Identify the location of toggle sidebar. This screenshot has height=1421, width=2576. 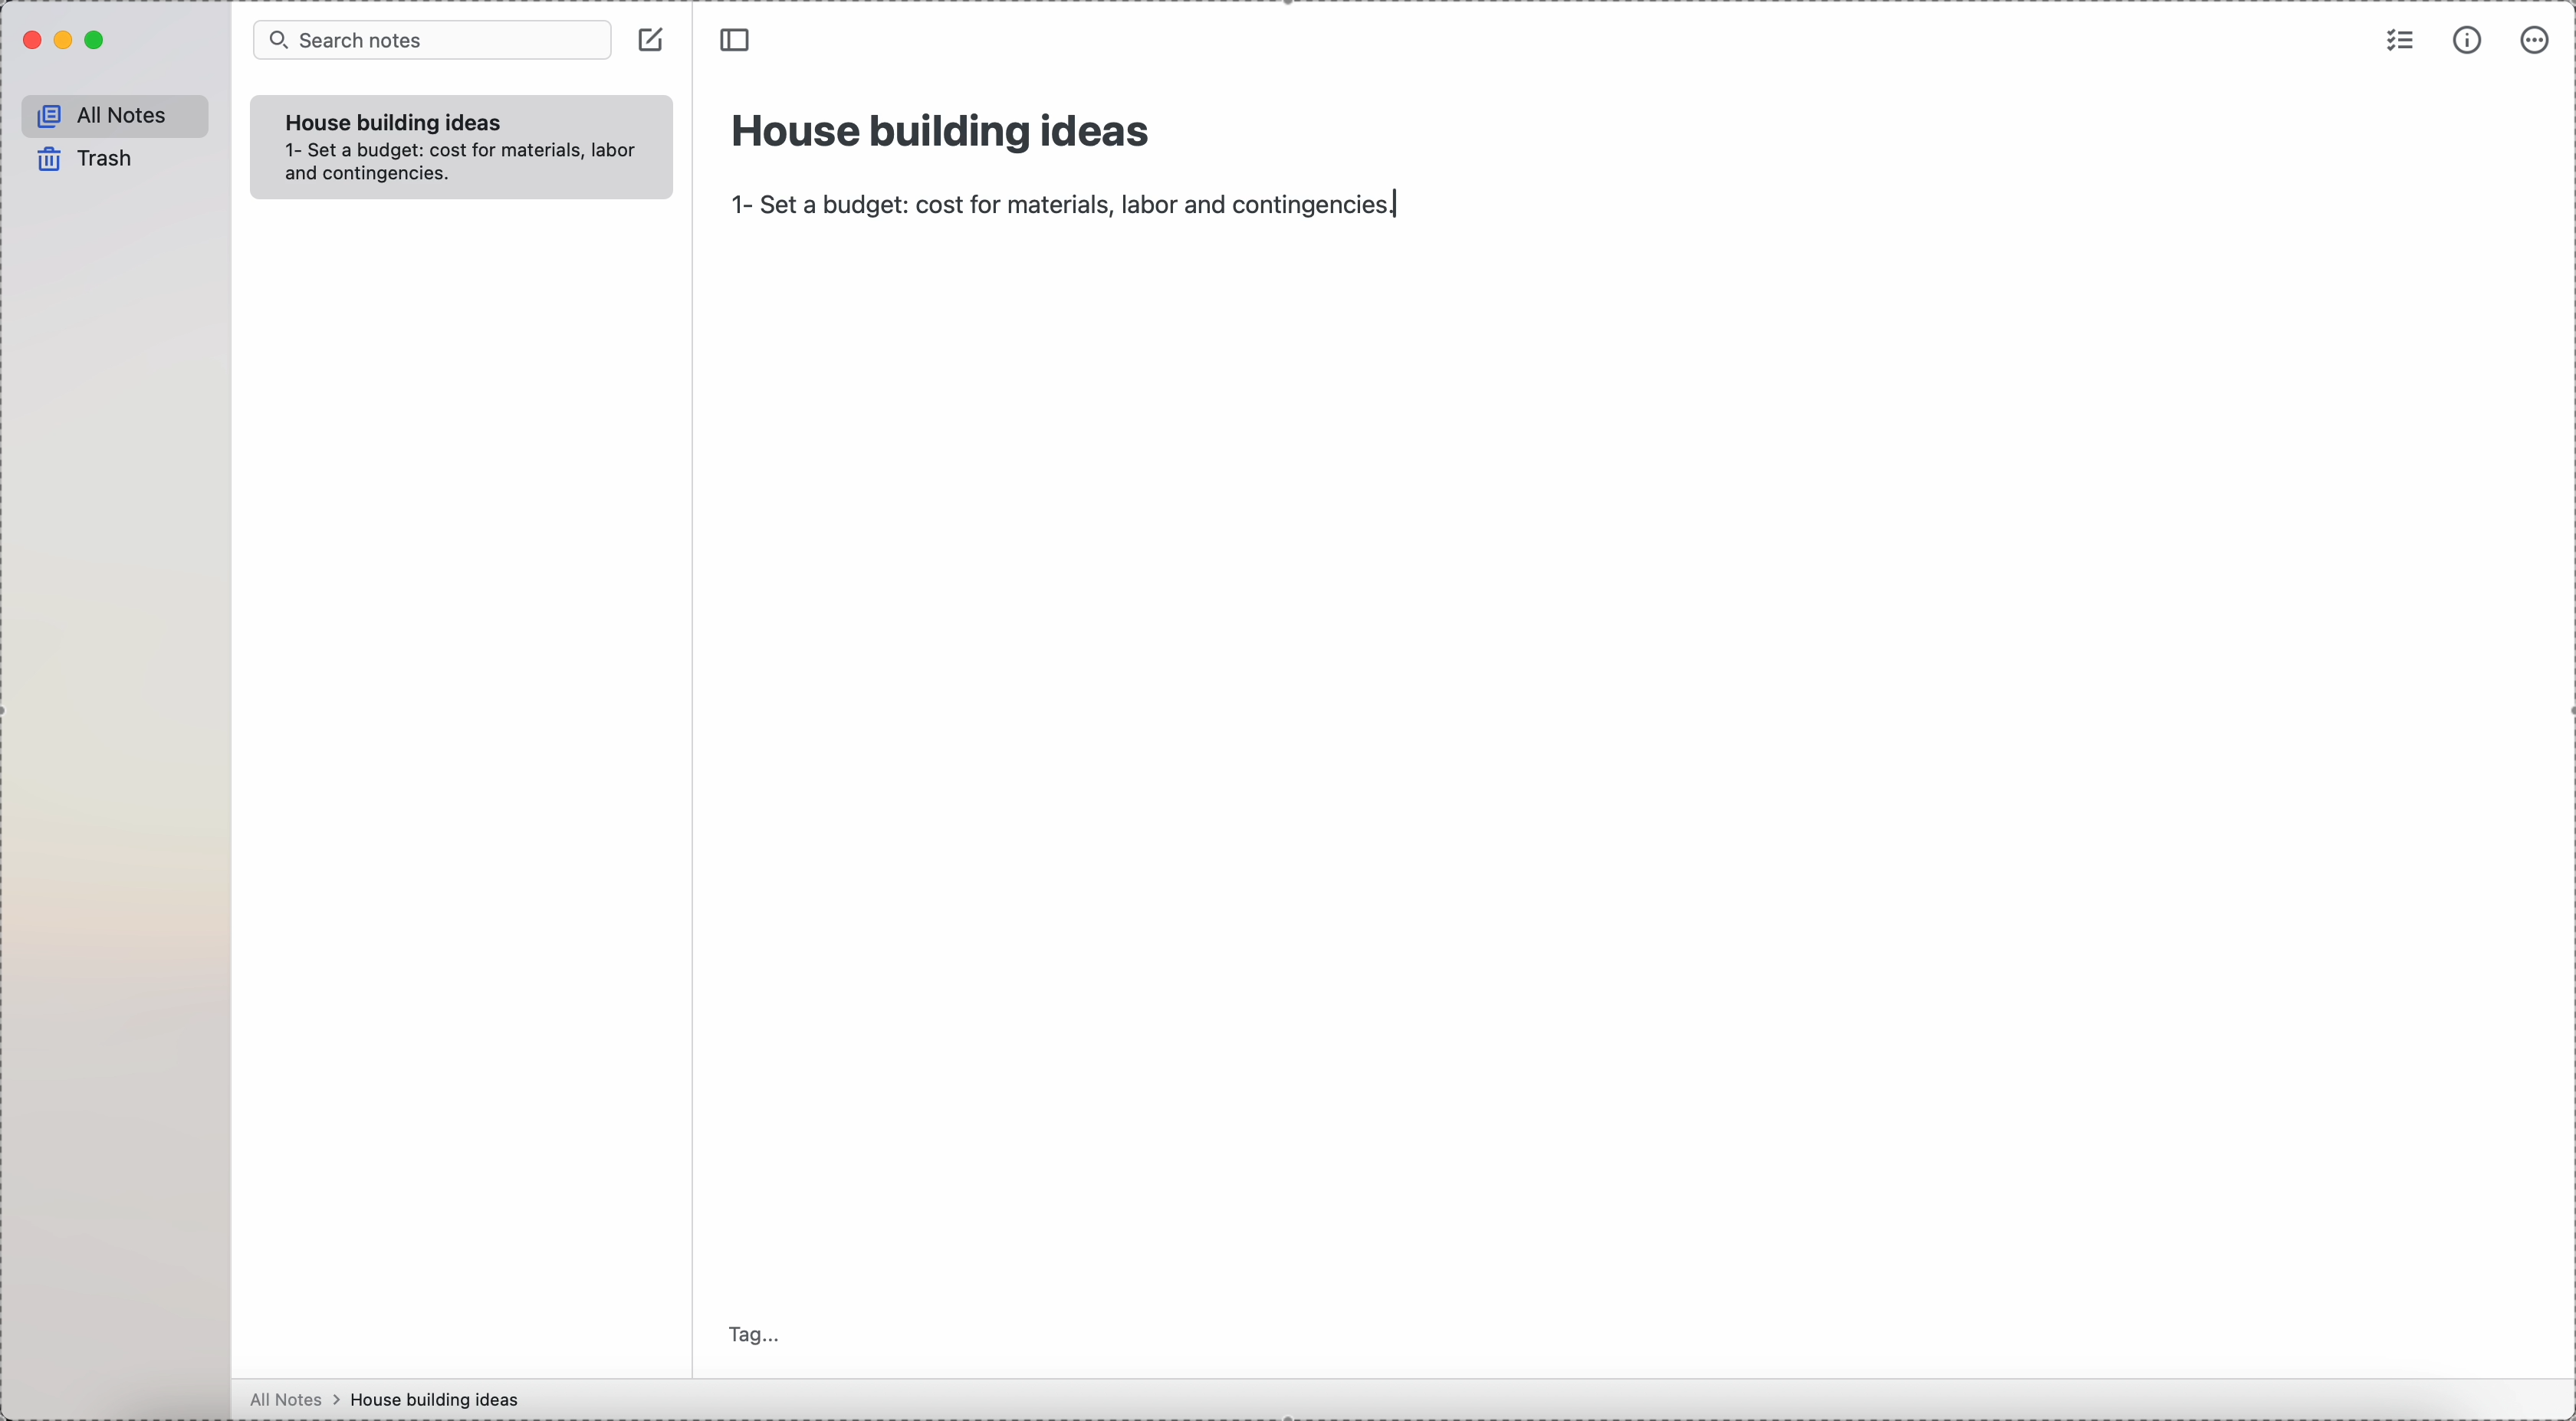
(739, 41).